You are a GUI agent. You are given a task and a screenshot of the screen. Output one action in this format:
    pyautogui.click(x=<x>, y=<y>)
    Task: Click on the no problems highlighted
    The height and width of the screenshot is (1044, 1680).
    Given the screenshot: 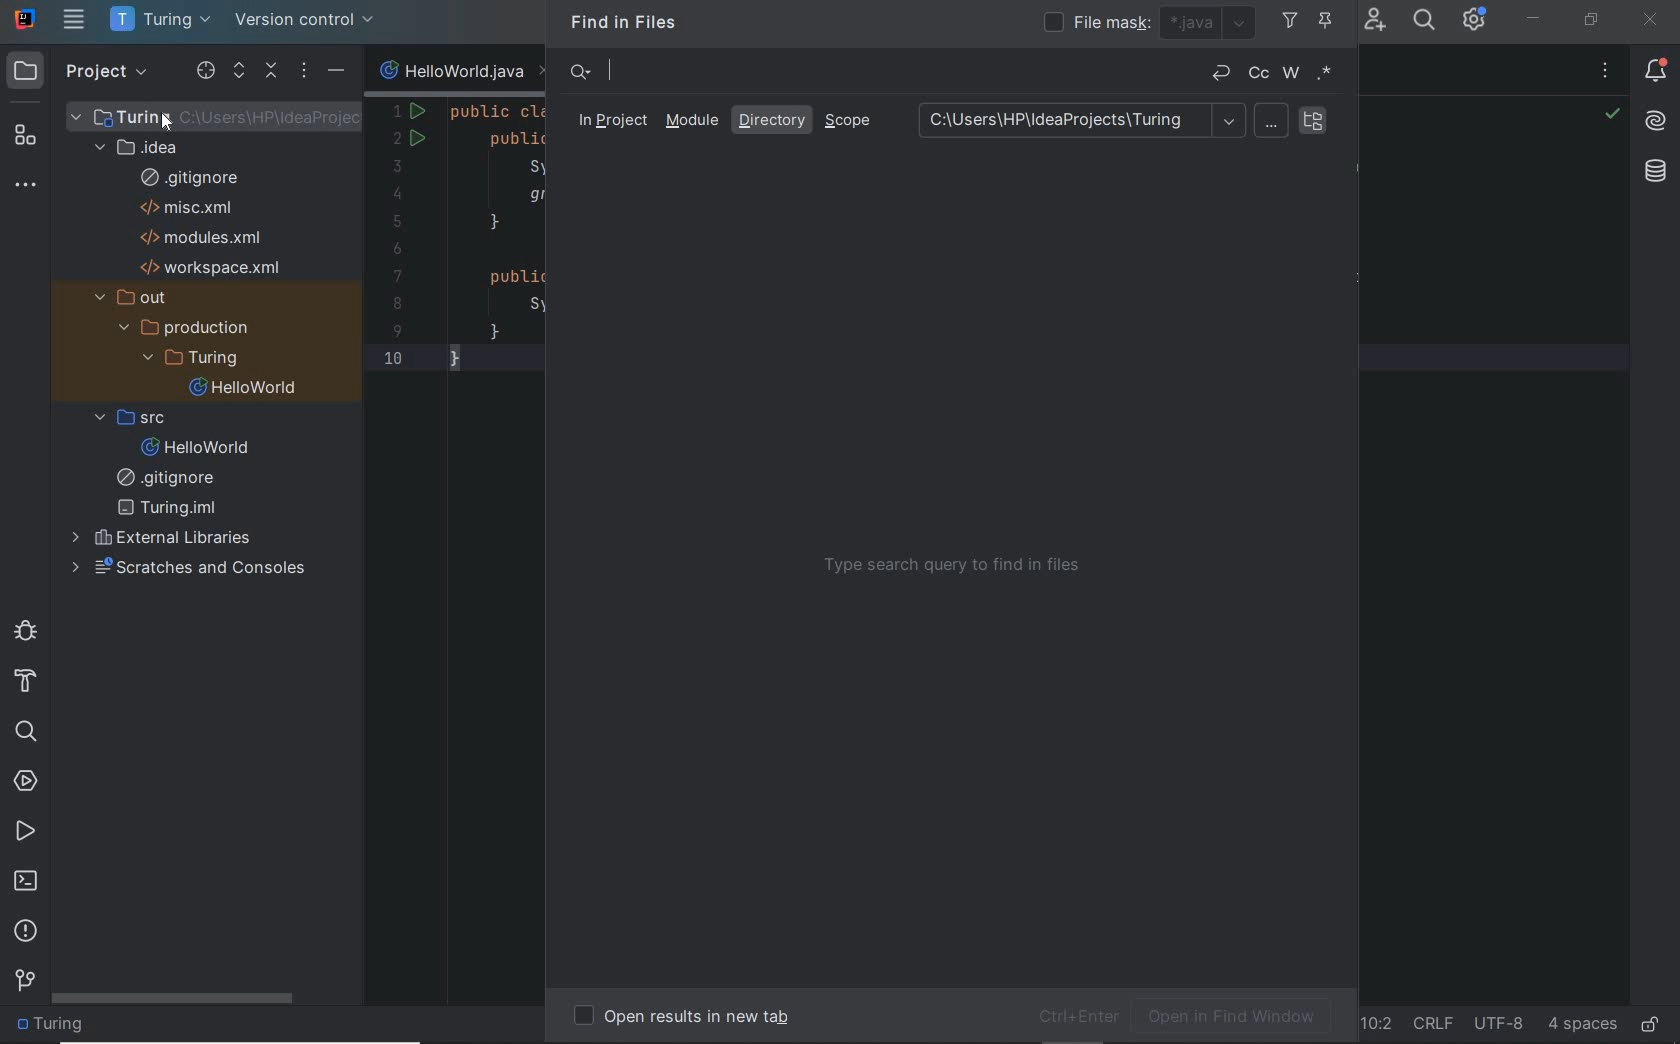 What is the action you would take?
    pyautogui.click(x=1613, y=114)
    